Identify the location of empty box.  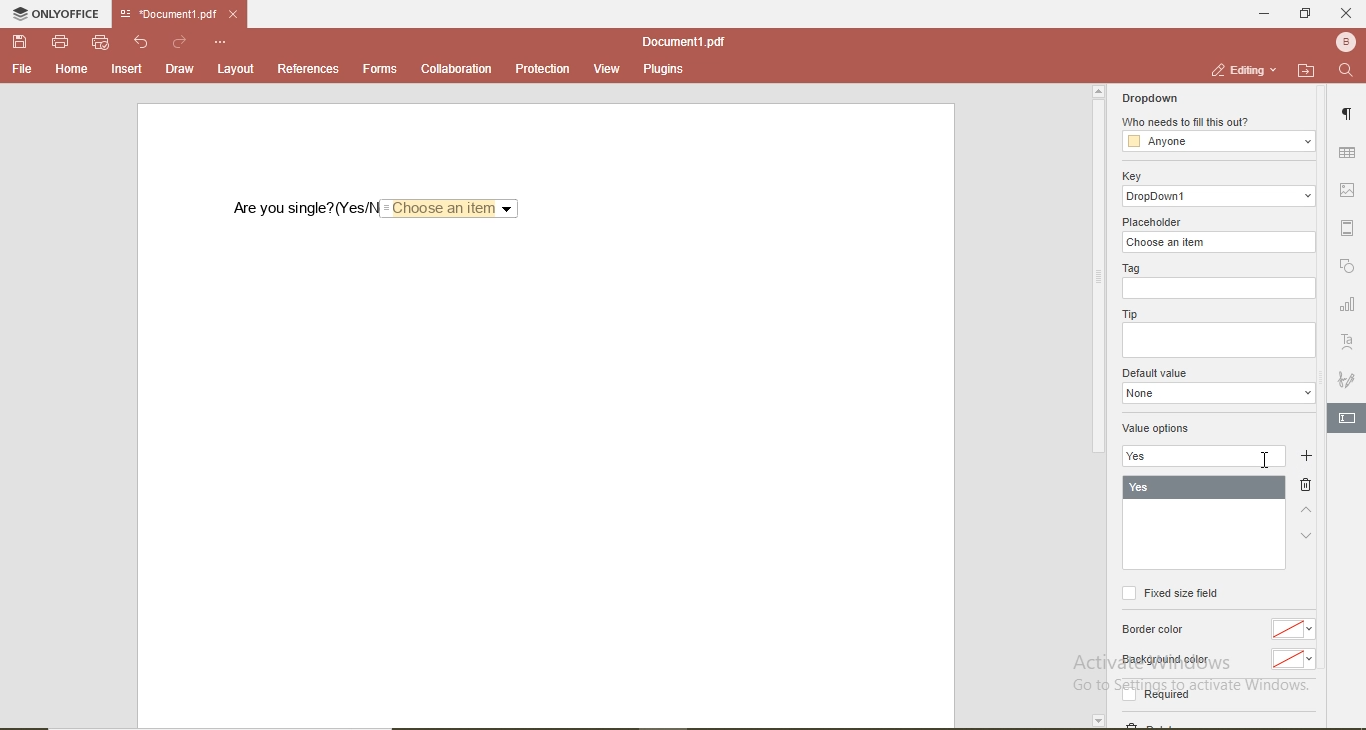
(1218, 290).